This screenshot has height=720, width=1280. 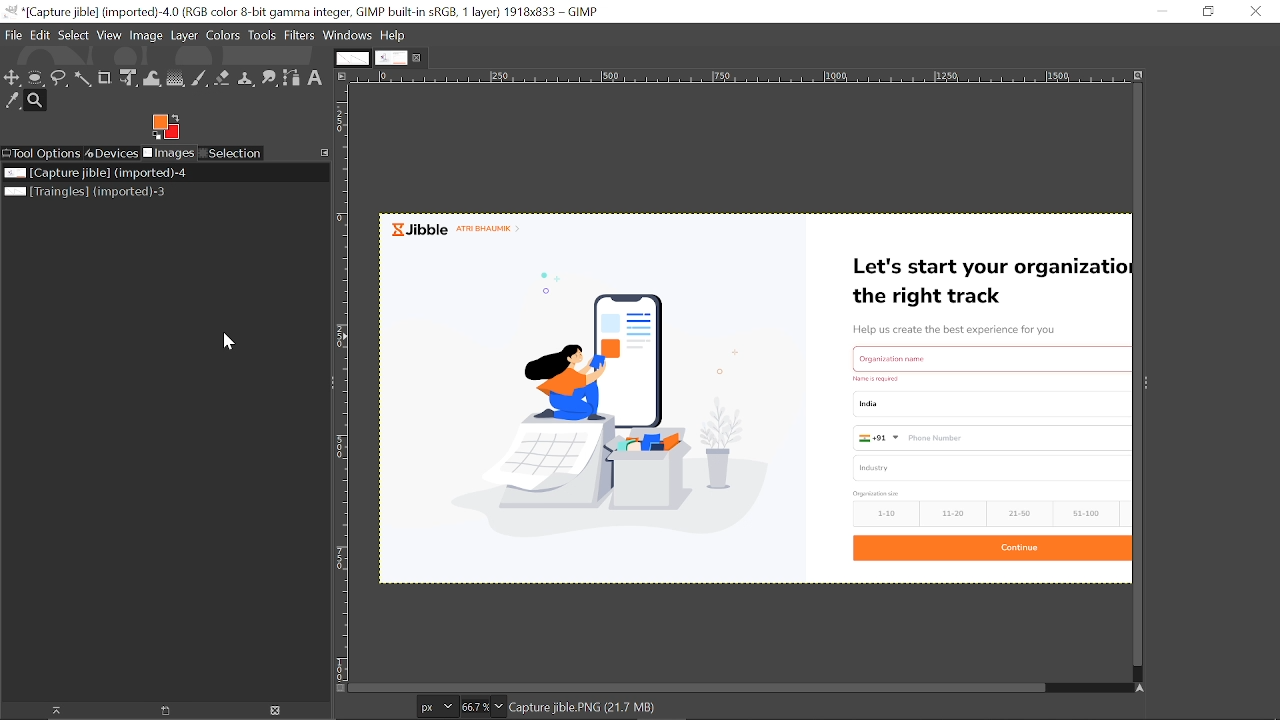 I want to click on Colors, so click(x=224, y=37).